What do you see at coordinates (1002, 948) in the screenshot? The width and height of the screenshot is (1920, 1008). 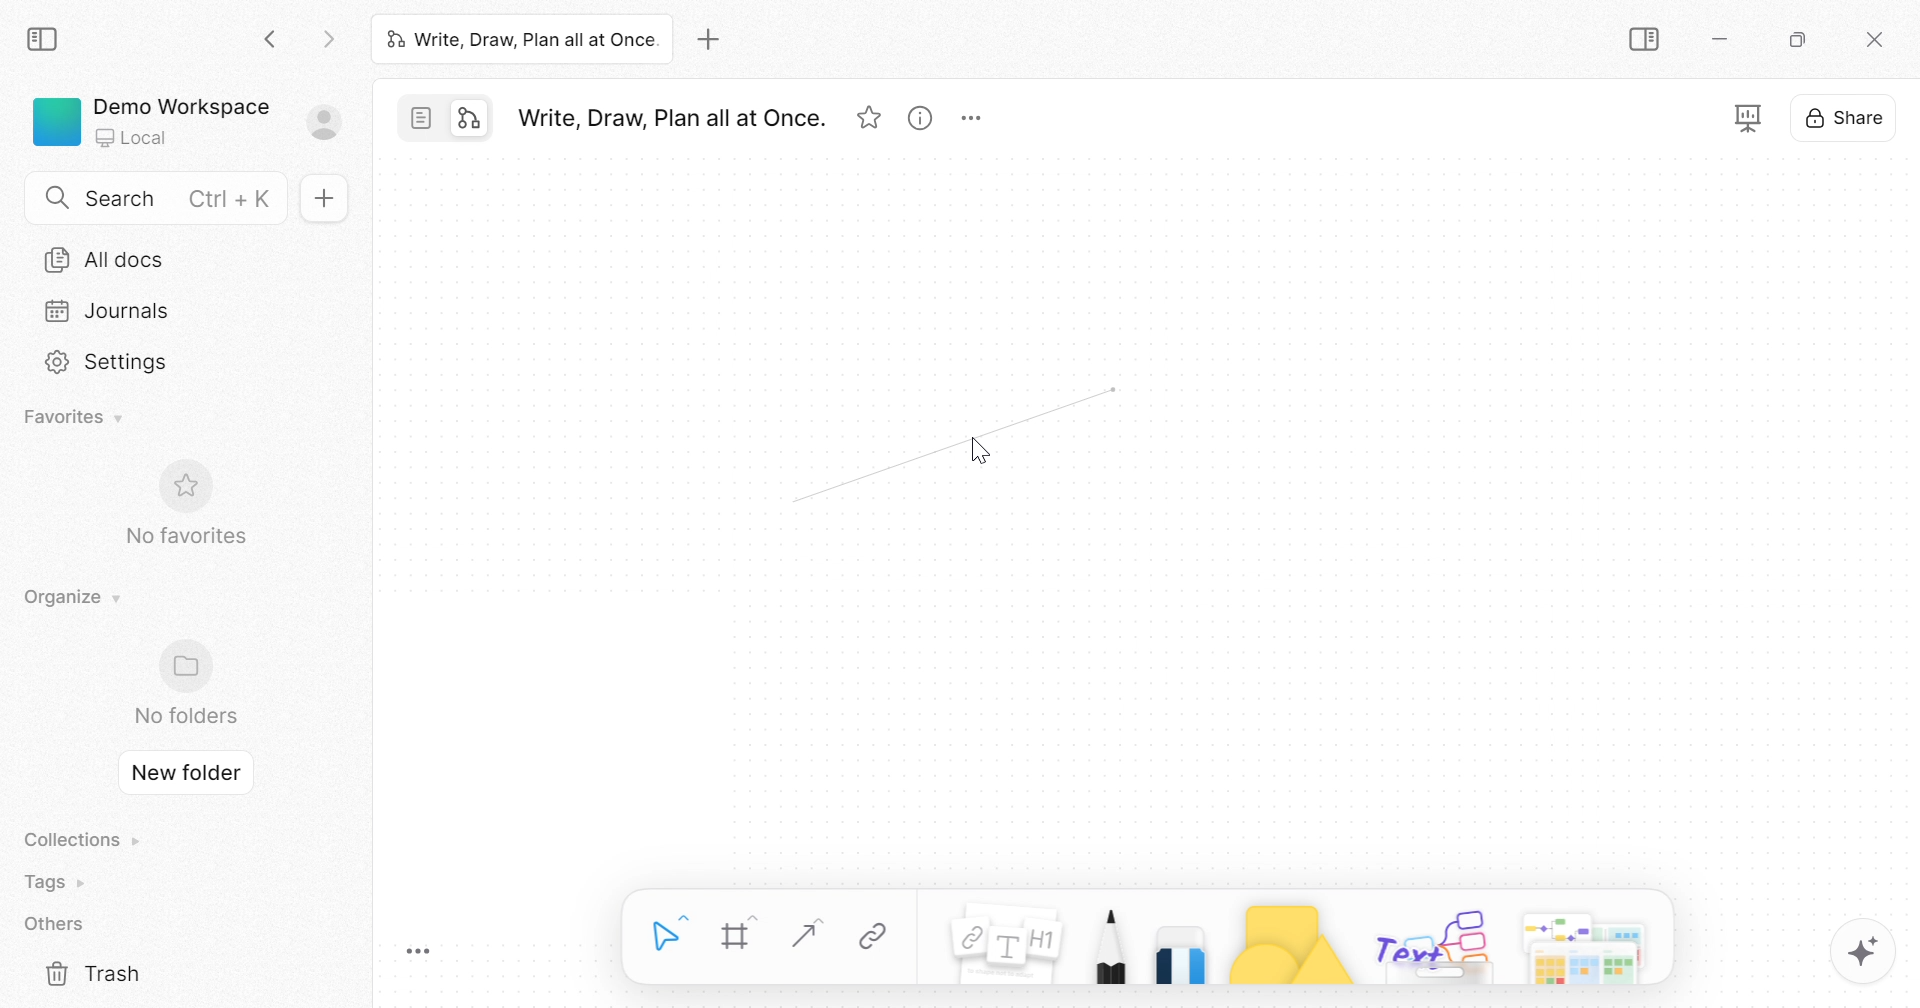 I see `Note` at bounding box center [1002, 948].